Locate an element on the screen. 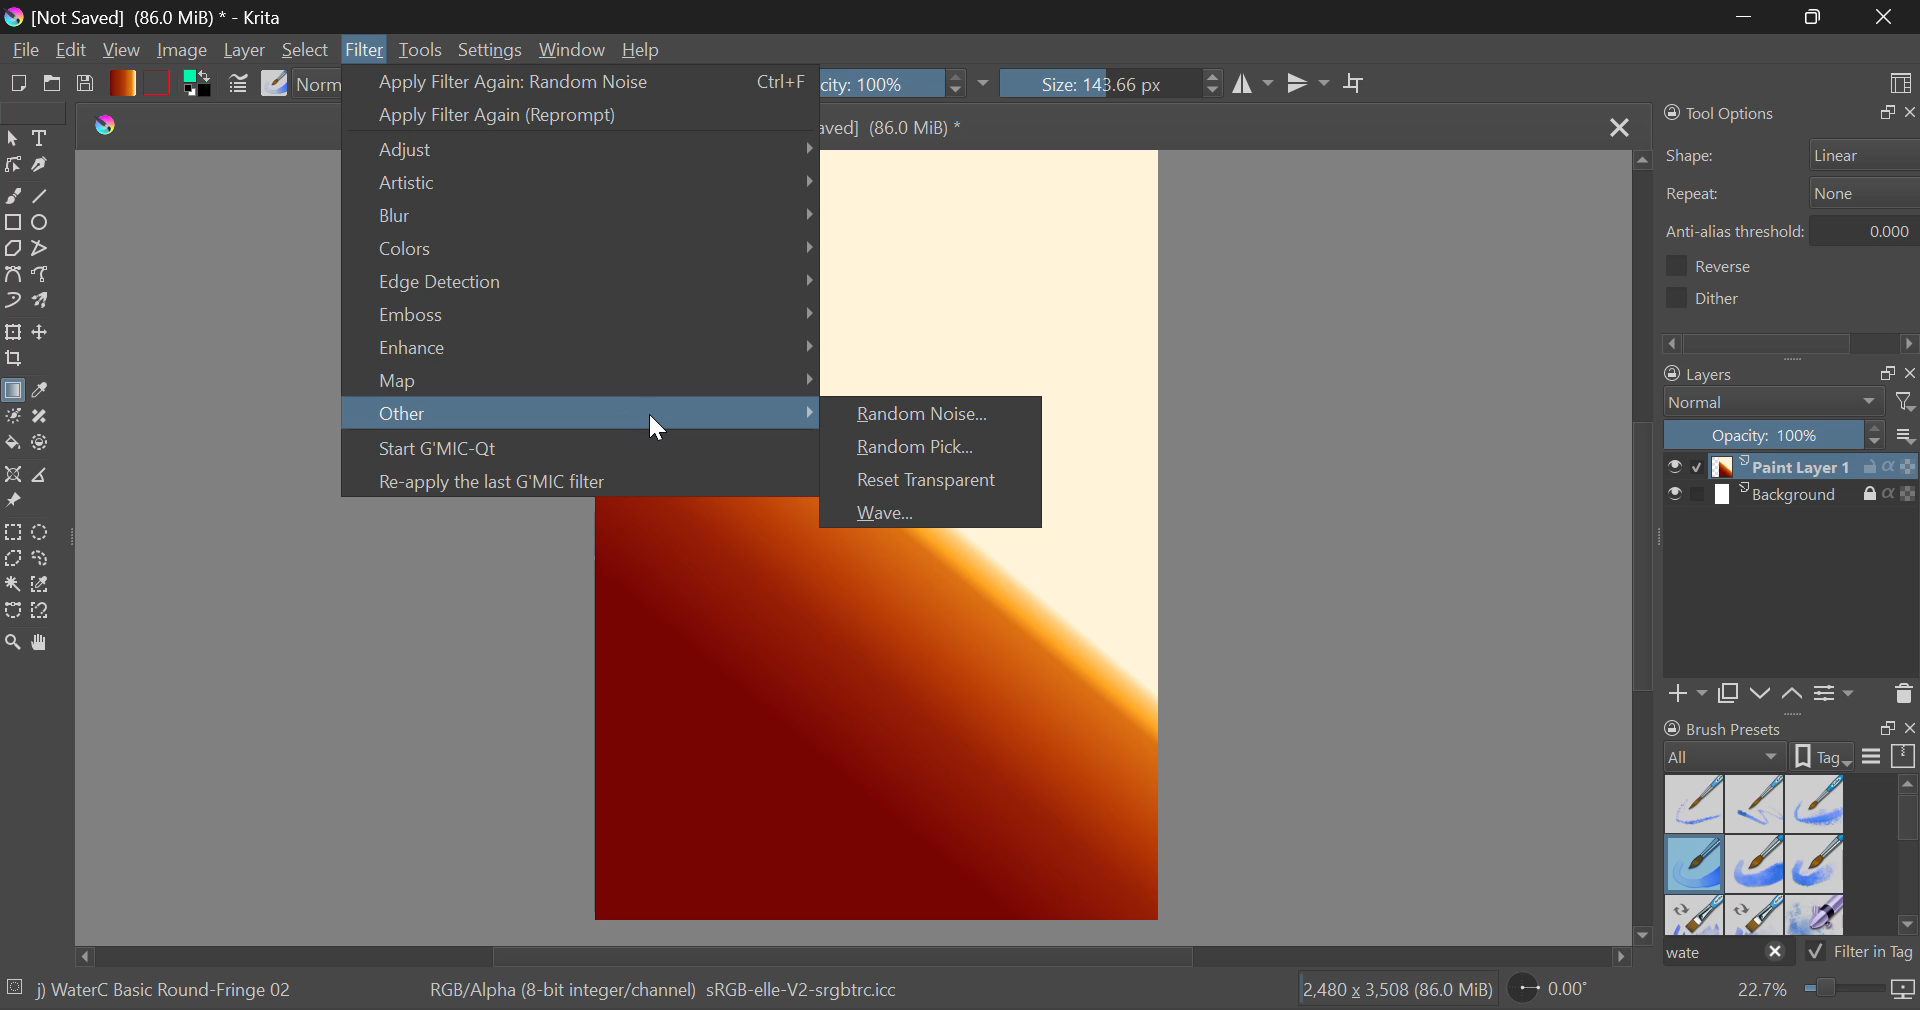 The width and height of the screenshot is (1920, 1010). Measurements is located at coordinates (52, 475).